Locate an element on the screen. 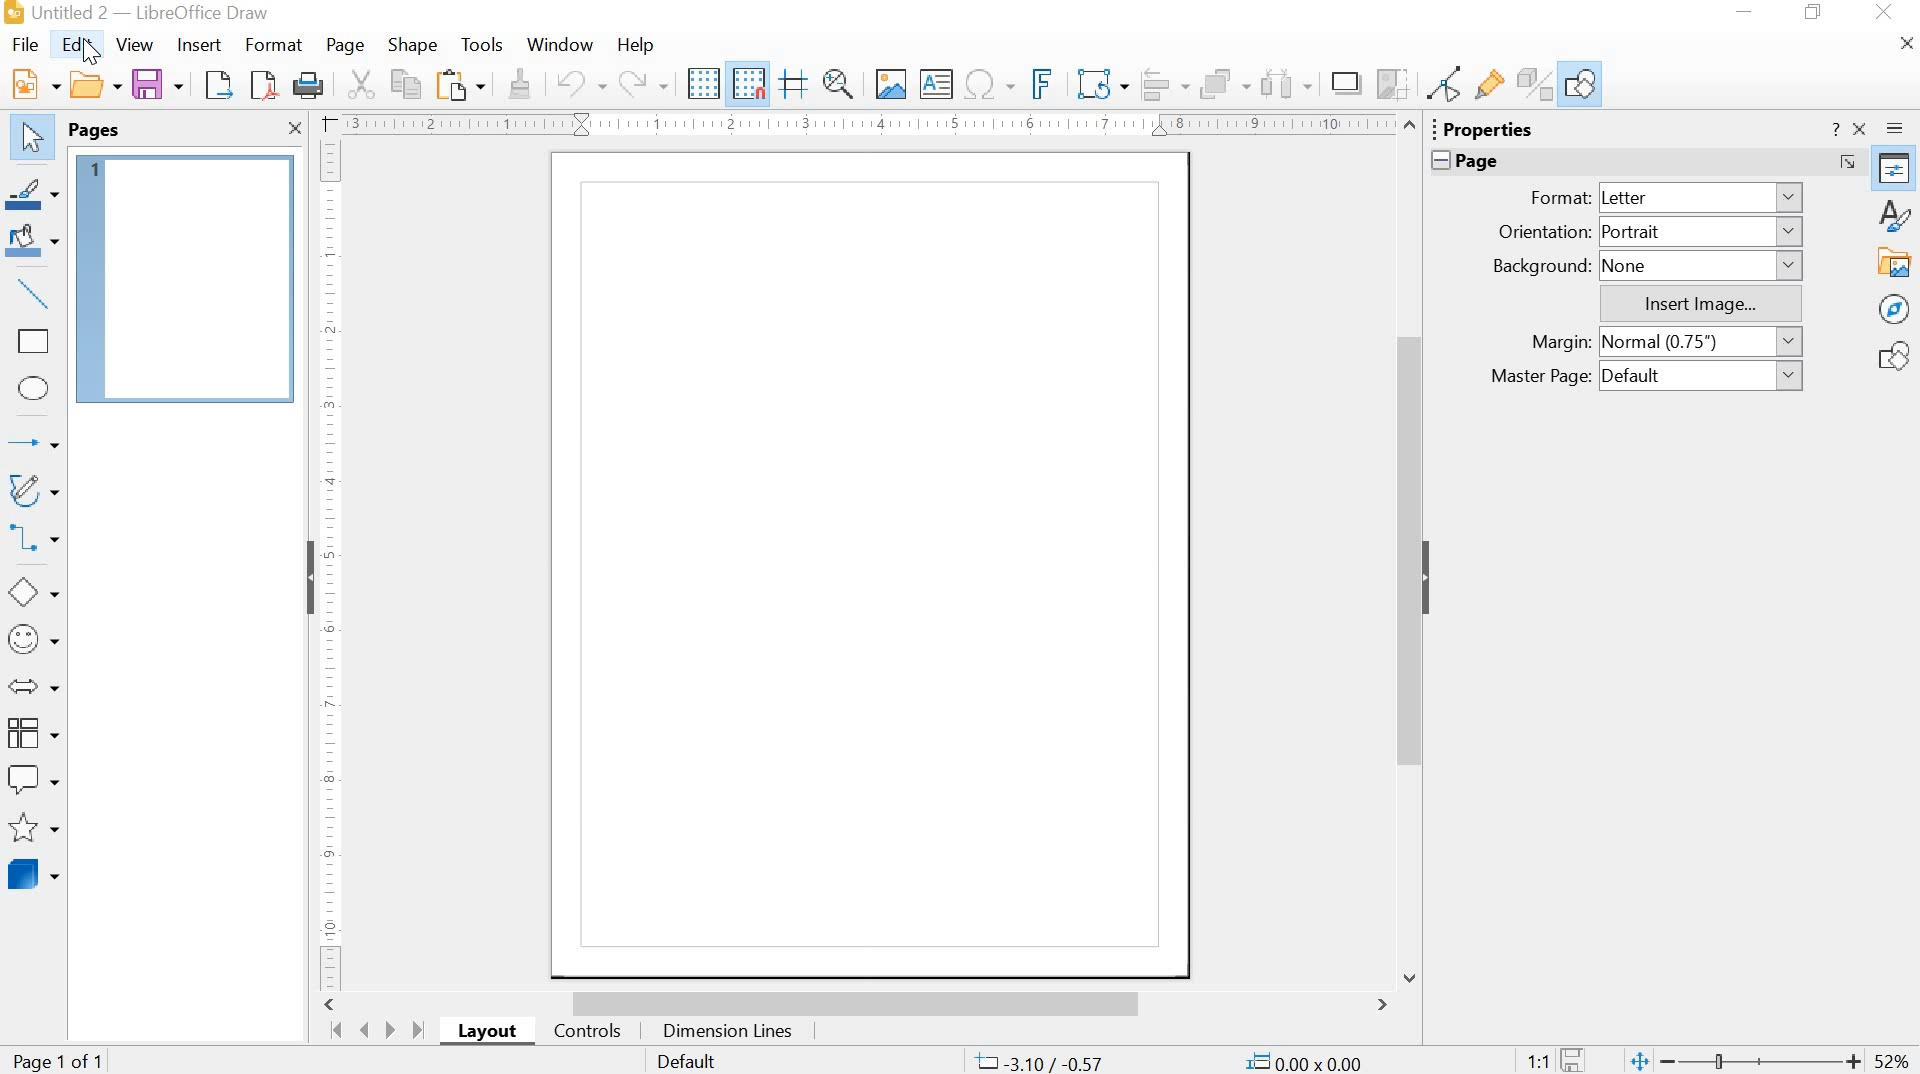 The width and height of the screenshot is (1920, 1074). Master Page is located at coordinates (1545, 377).